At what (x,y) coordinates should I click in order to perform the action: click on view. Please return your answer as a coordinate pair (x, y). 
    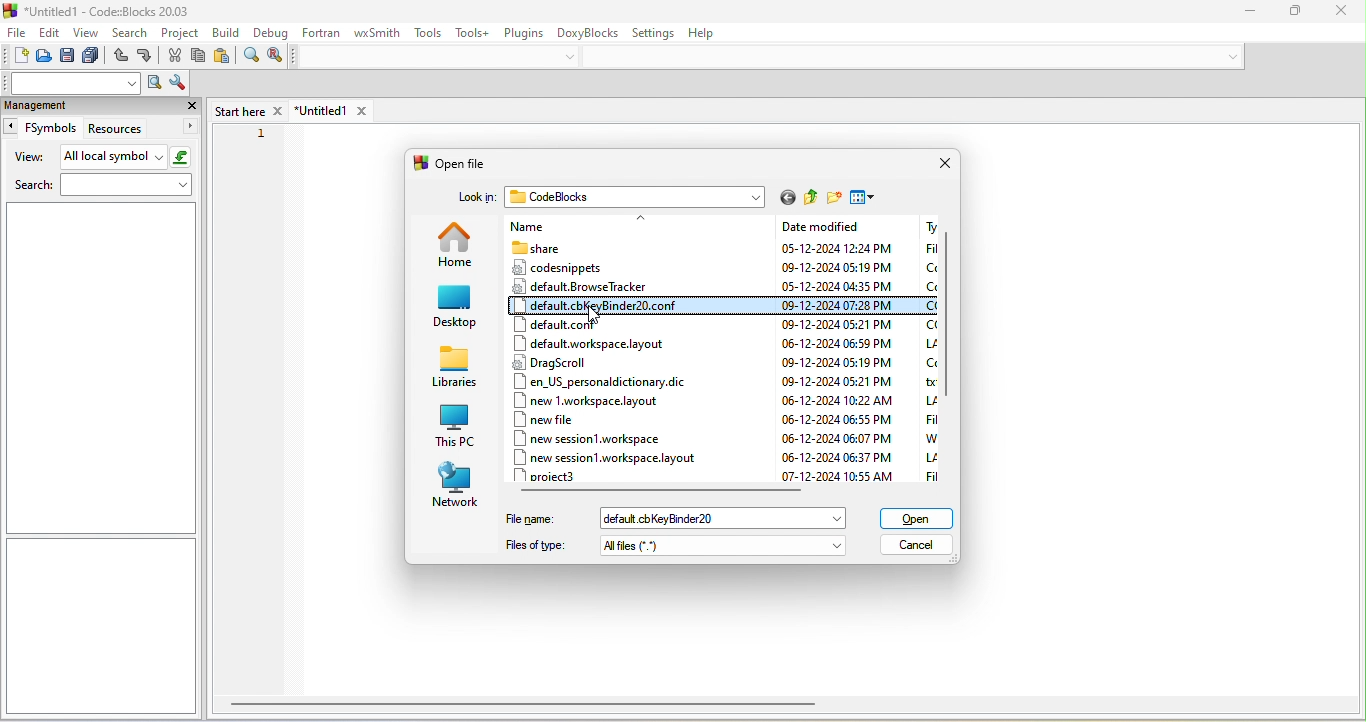
    Looking at the image, I should click on (30, 157).